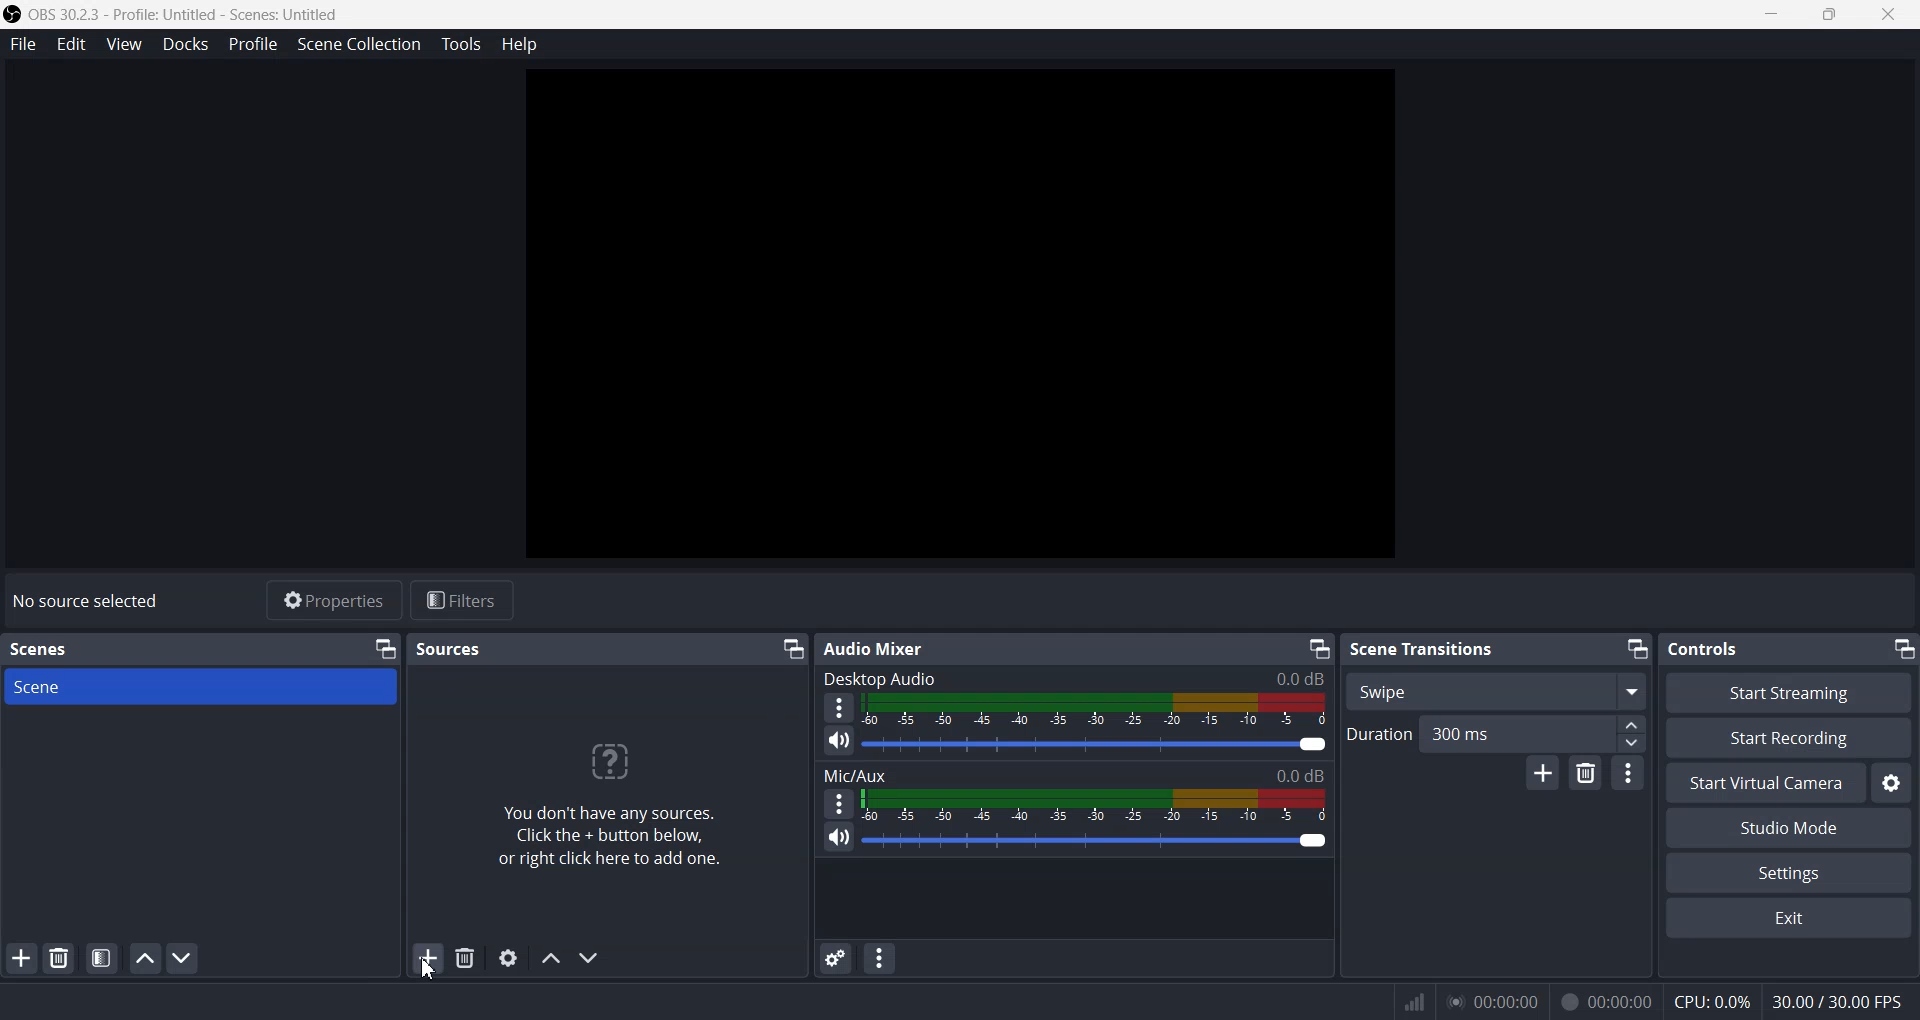 Image resolution: width=1920 pixels, height=1020 pixels. Describe the element at coordinates (1096, 710) in the screenshot. I see `Volume Indicator` at that location.